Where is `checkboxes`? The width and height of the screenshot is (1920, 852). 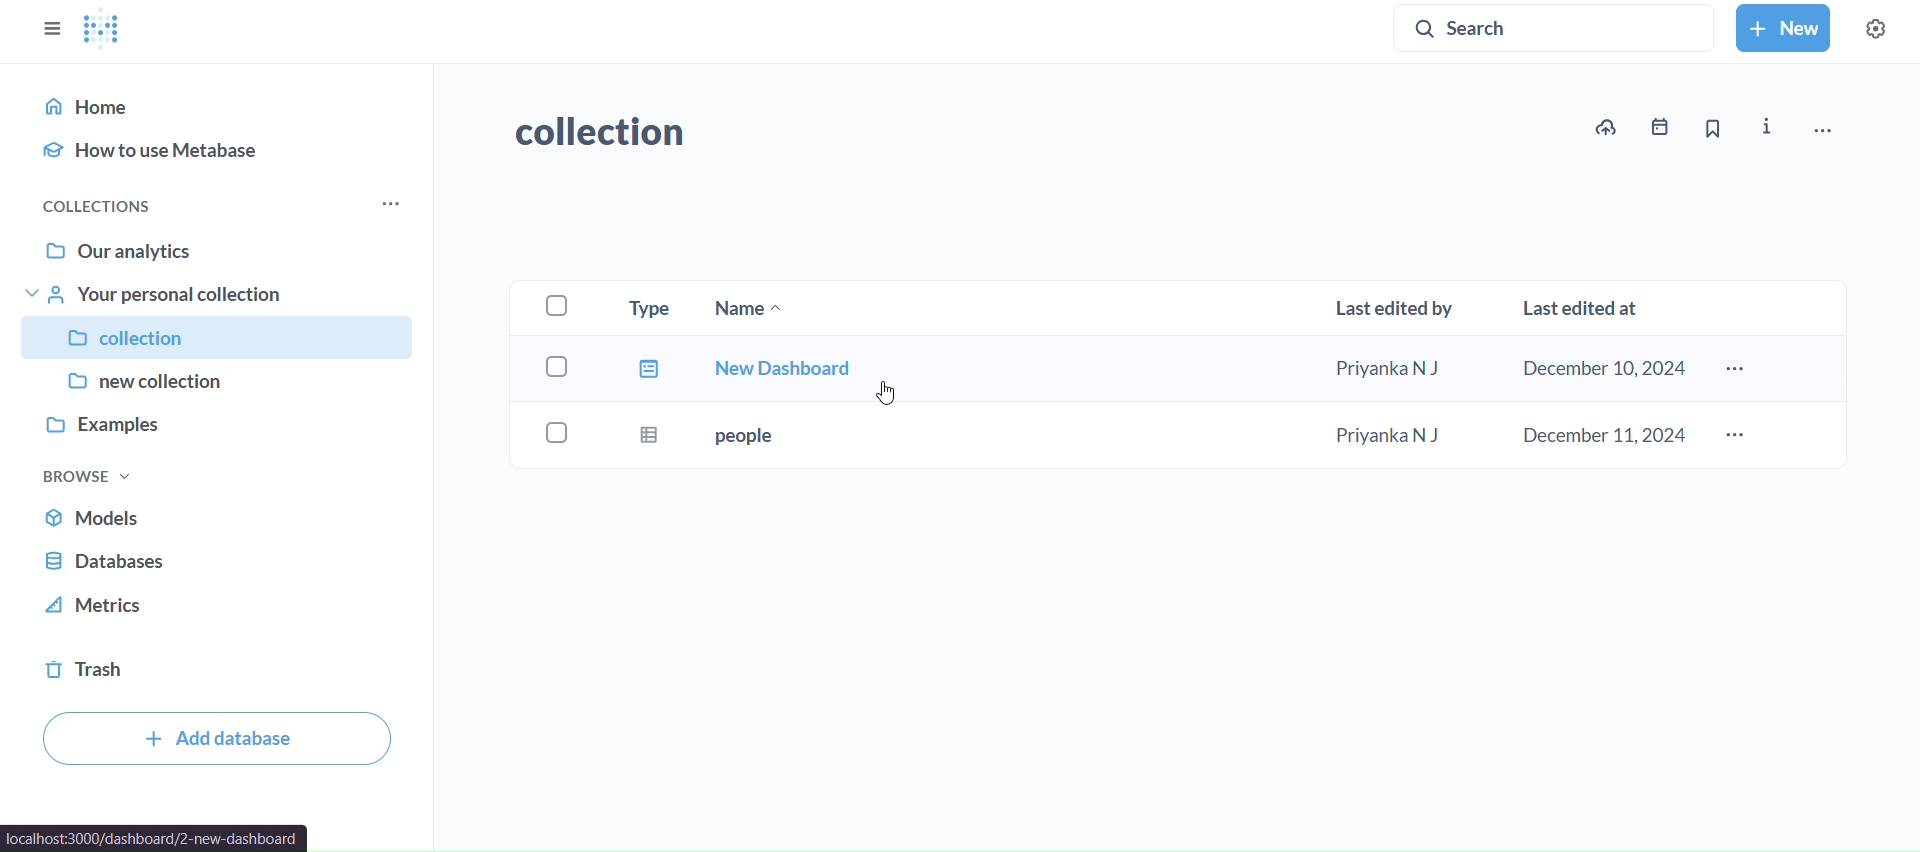 checkboxes is located at coordinates (550, 376).